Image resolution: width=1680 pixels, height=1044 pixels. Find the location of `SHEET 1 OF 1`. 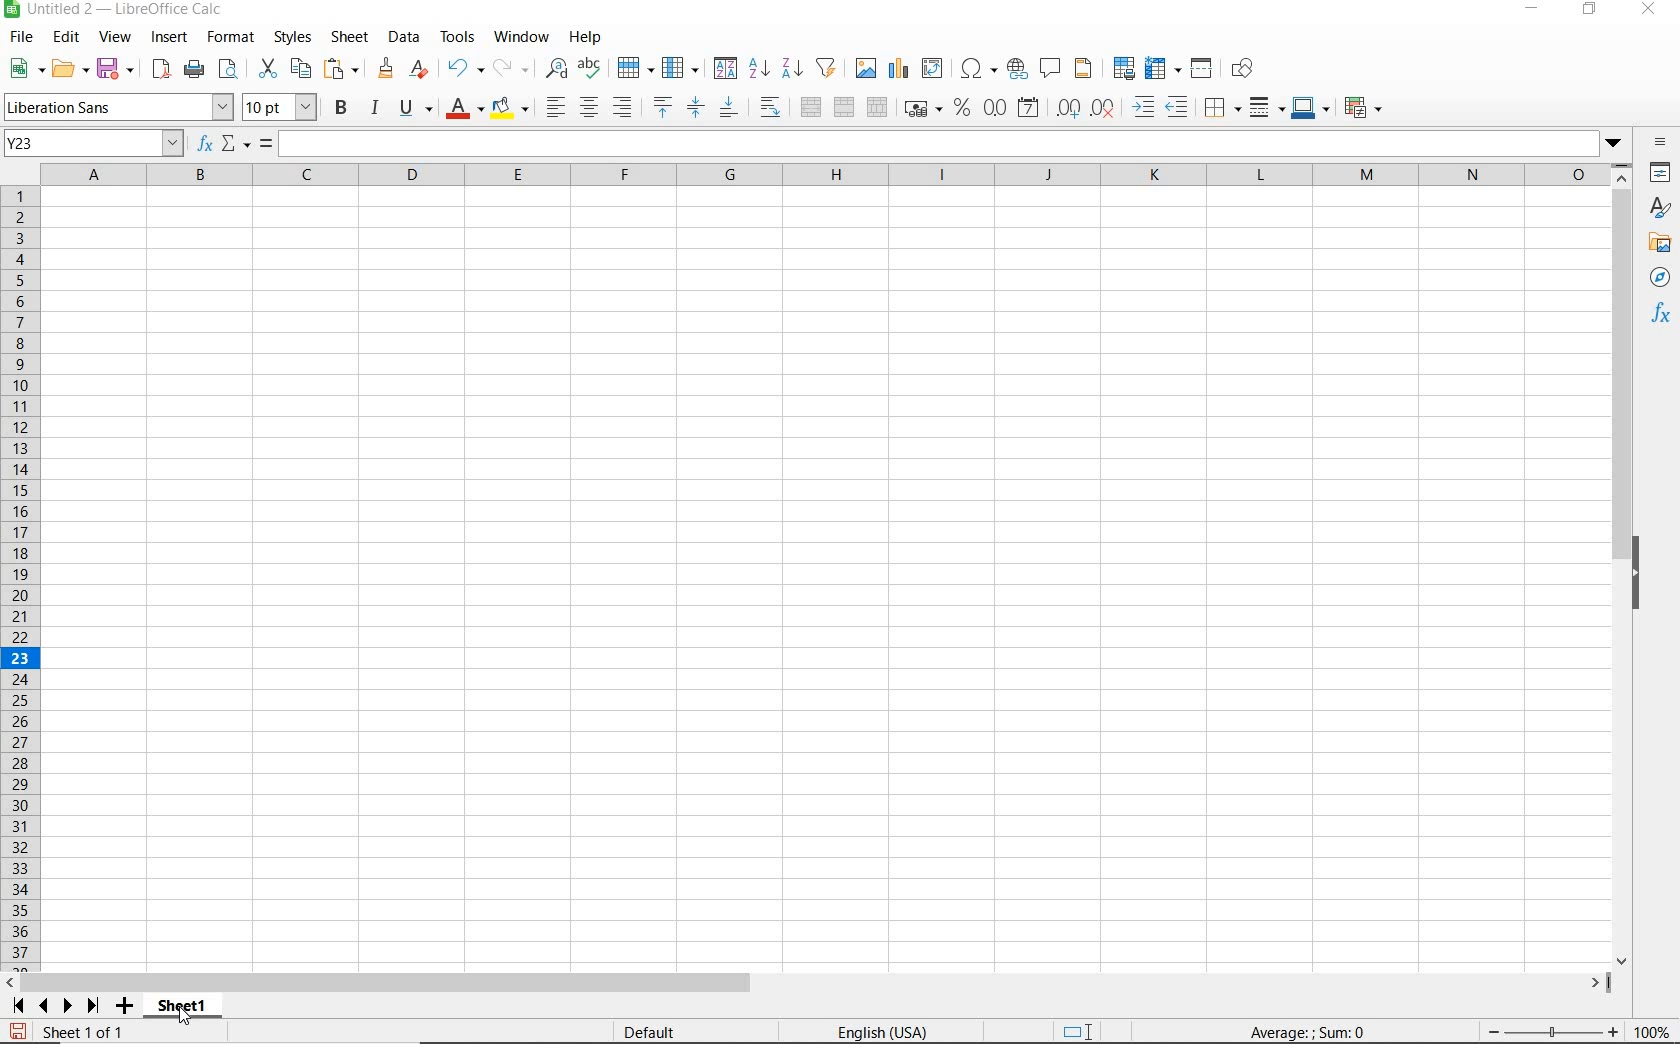

SHEET 1 OF 1 is located at coordinates (85, 1034).